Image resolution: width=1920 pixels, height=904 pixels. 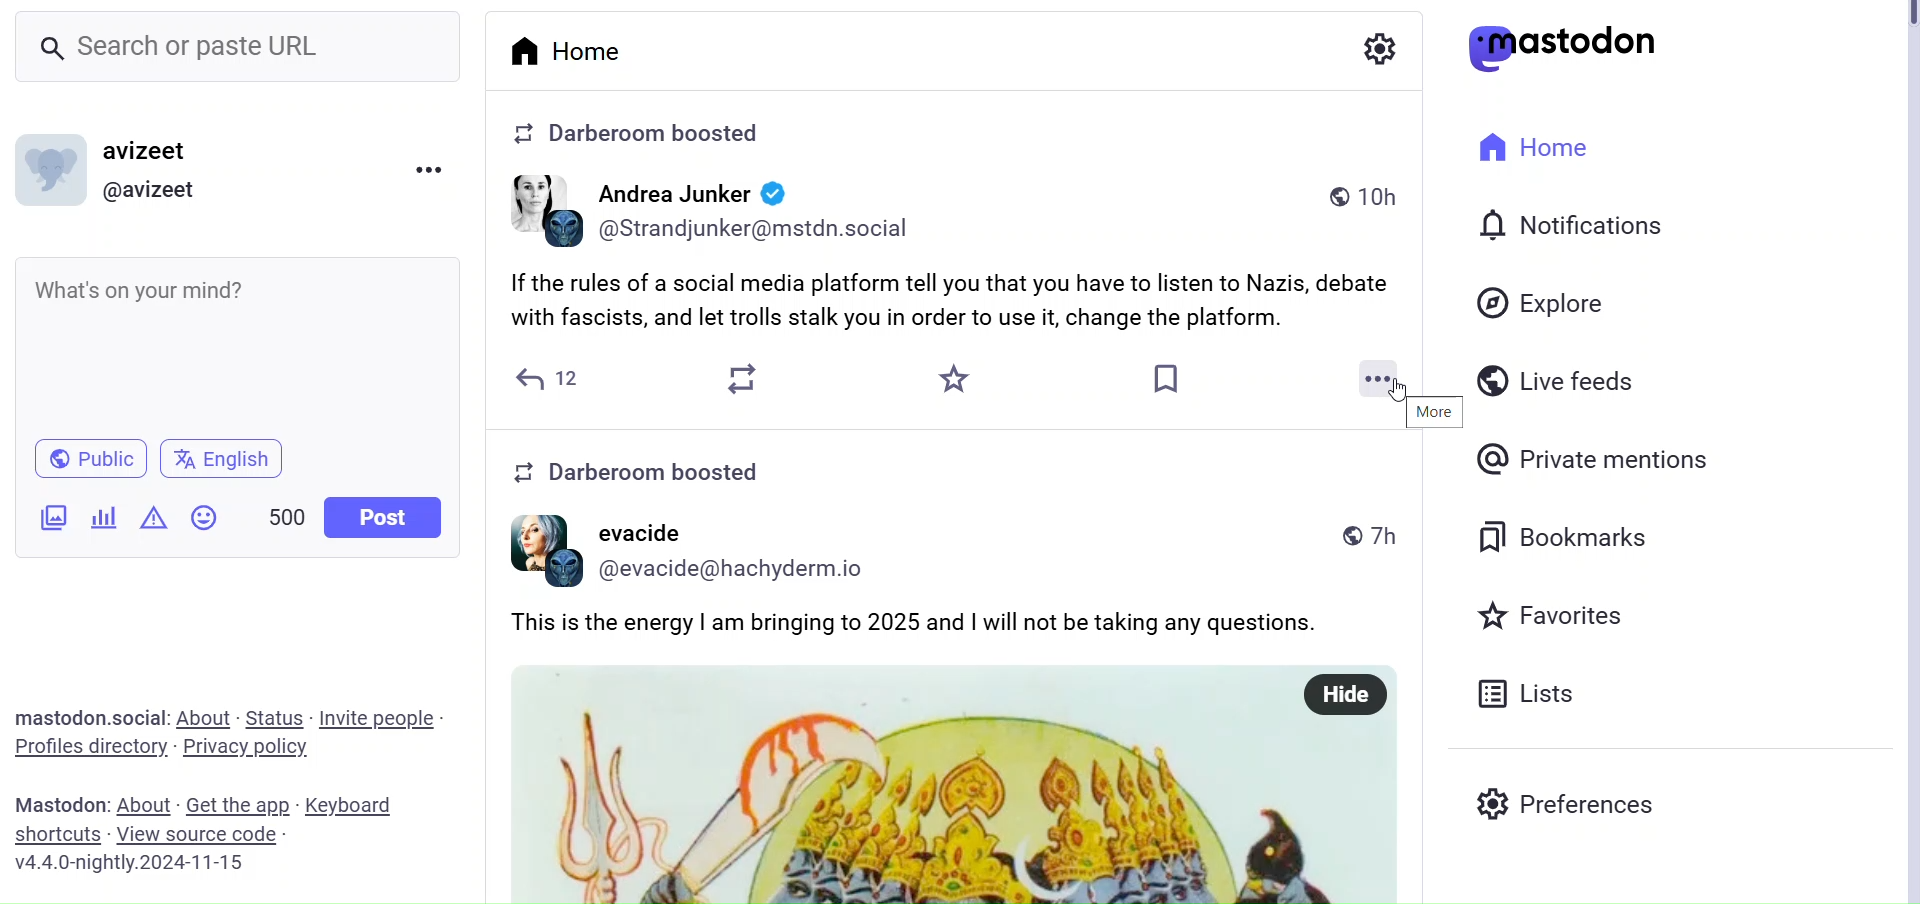 I want to click on Privacy Policy, so click(x=251, y=745).